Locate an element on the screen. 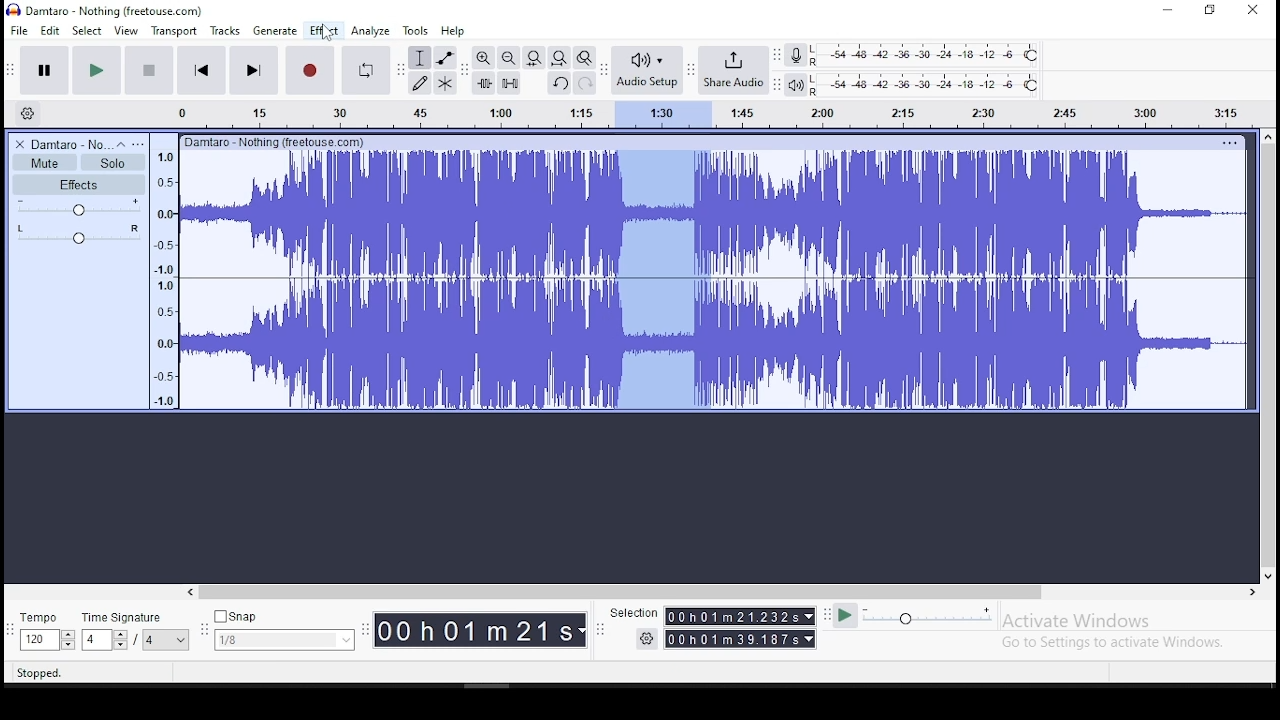 This screenshot has height=720, width=1280. vertical scroll bar is located at coordinates (1271, 353).